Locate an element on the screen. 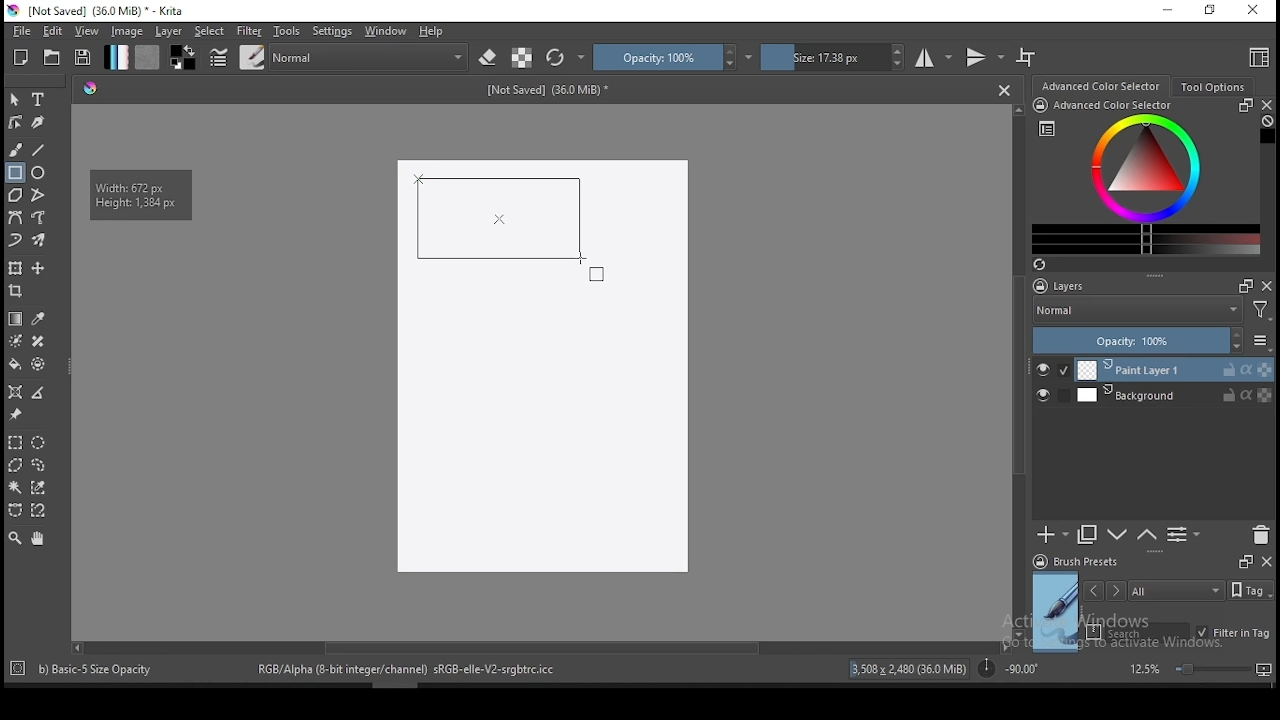 This screenshot has height=720, width=1280. search is located at coordinates (1138, 632).